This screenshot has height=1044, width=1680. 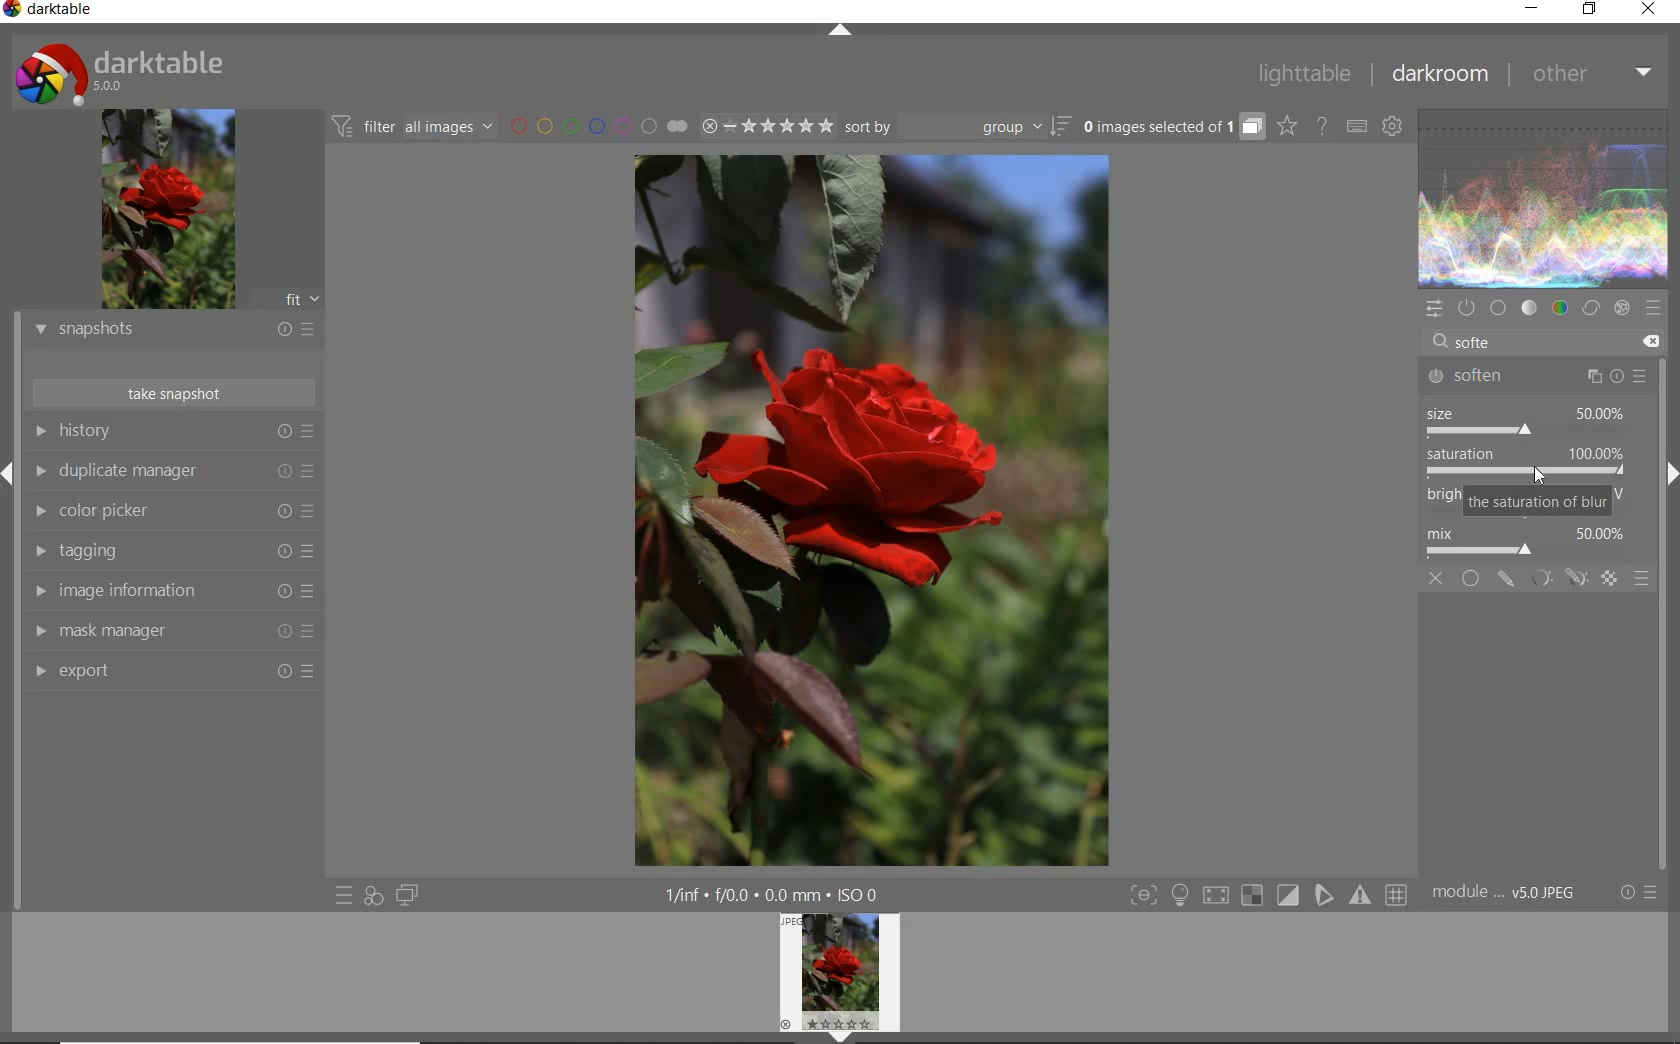 What do you see at coordinates (1439, 77) in the screenshot?
I see `darkroom` at bounding box center [1439, 77].